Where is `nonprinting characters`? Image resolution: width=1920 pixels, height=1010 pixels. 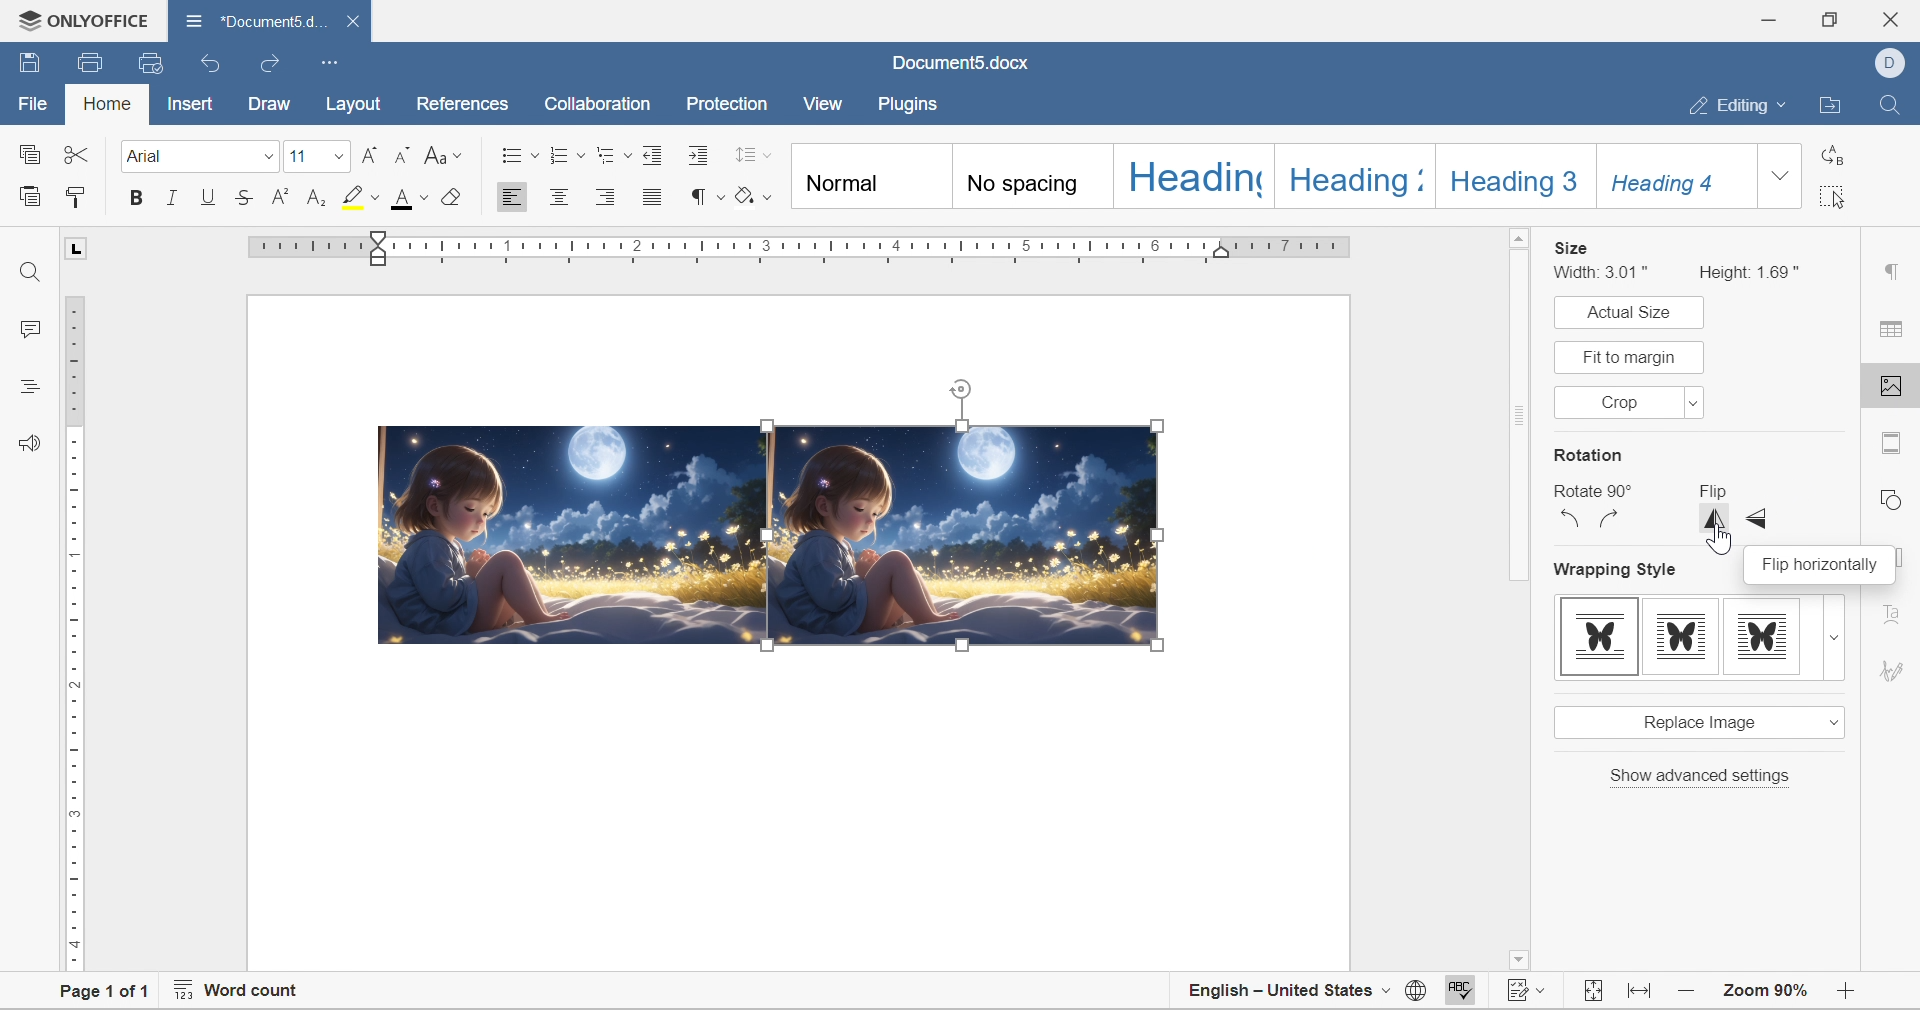 nonprinting characters is located at coordinates (706, 196).